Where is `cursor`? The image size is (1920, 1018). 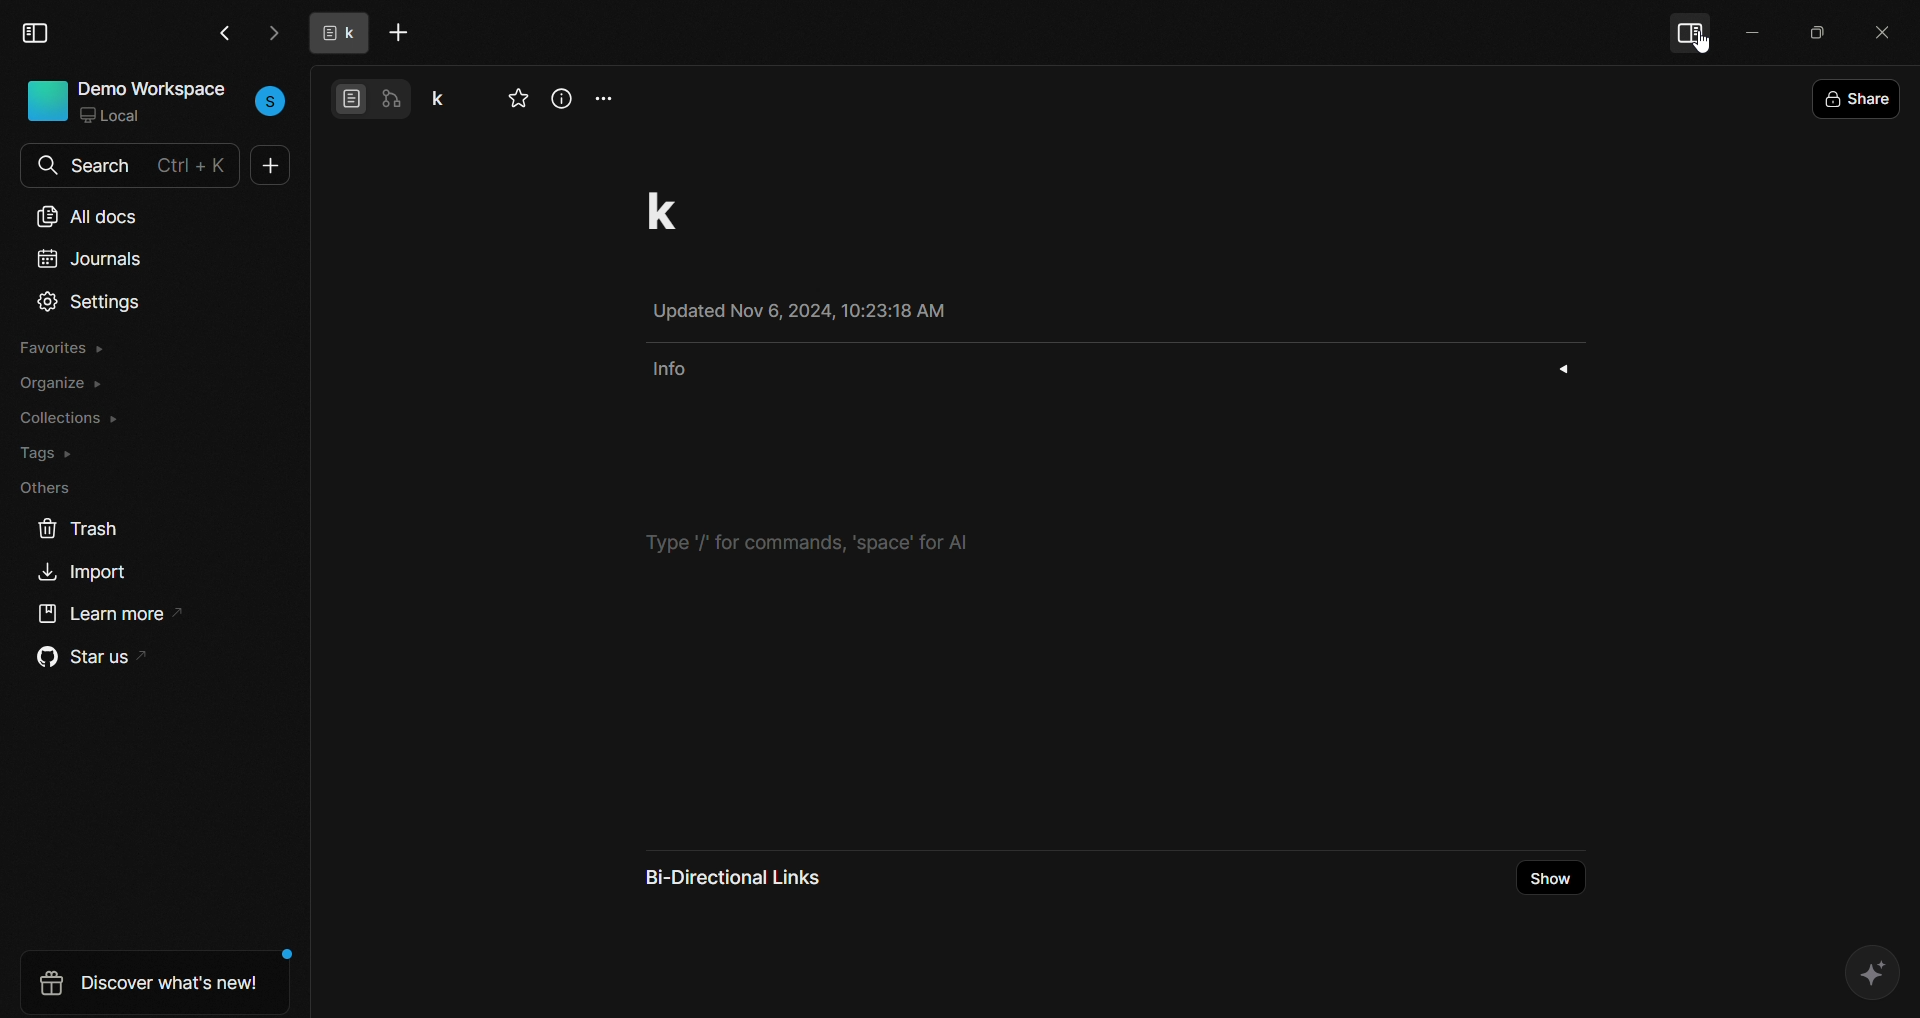 cursor is located at coordinates (1711, 42).